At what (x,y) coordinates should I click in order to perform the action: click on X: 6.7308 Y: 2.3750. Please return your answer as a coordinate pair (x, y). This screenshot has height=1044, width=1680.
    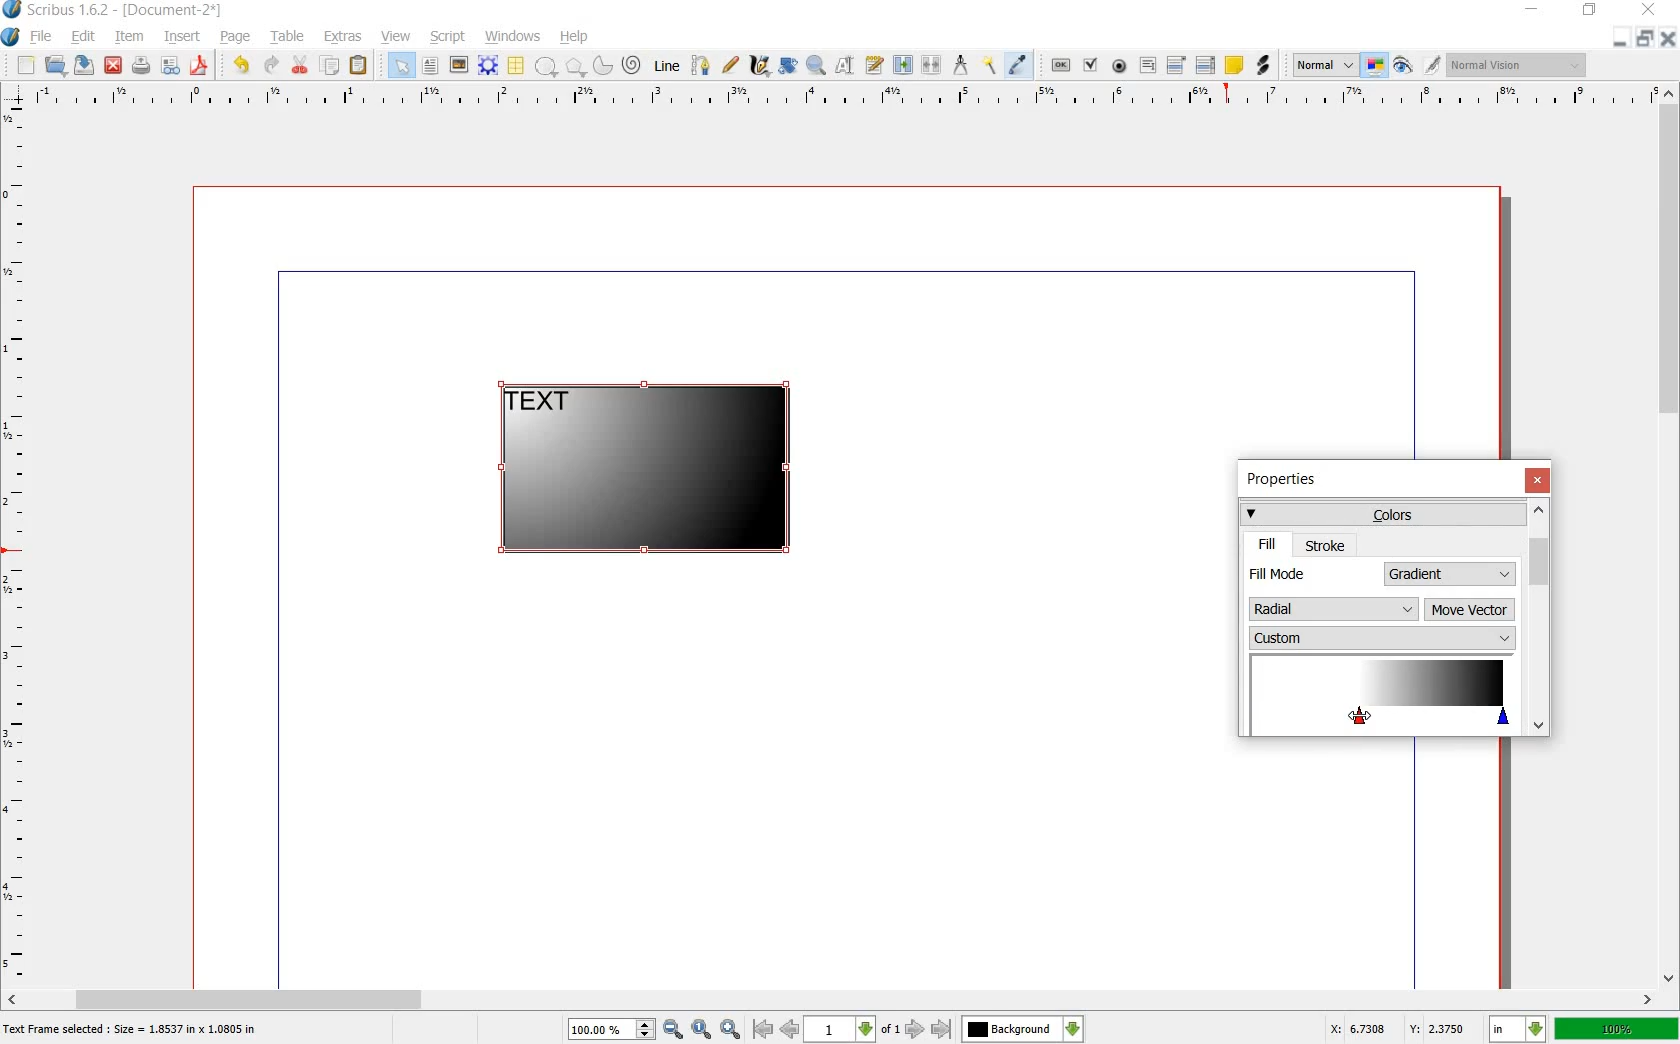
    Looking at the image, I should click on (1397, 1028).